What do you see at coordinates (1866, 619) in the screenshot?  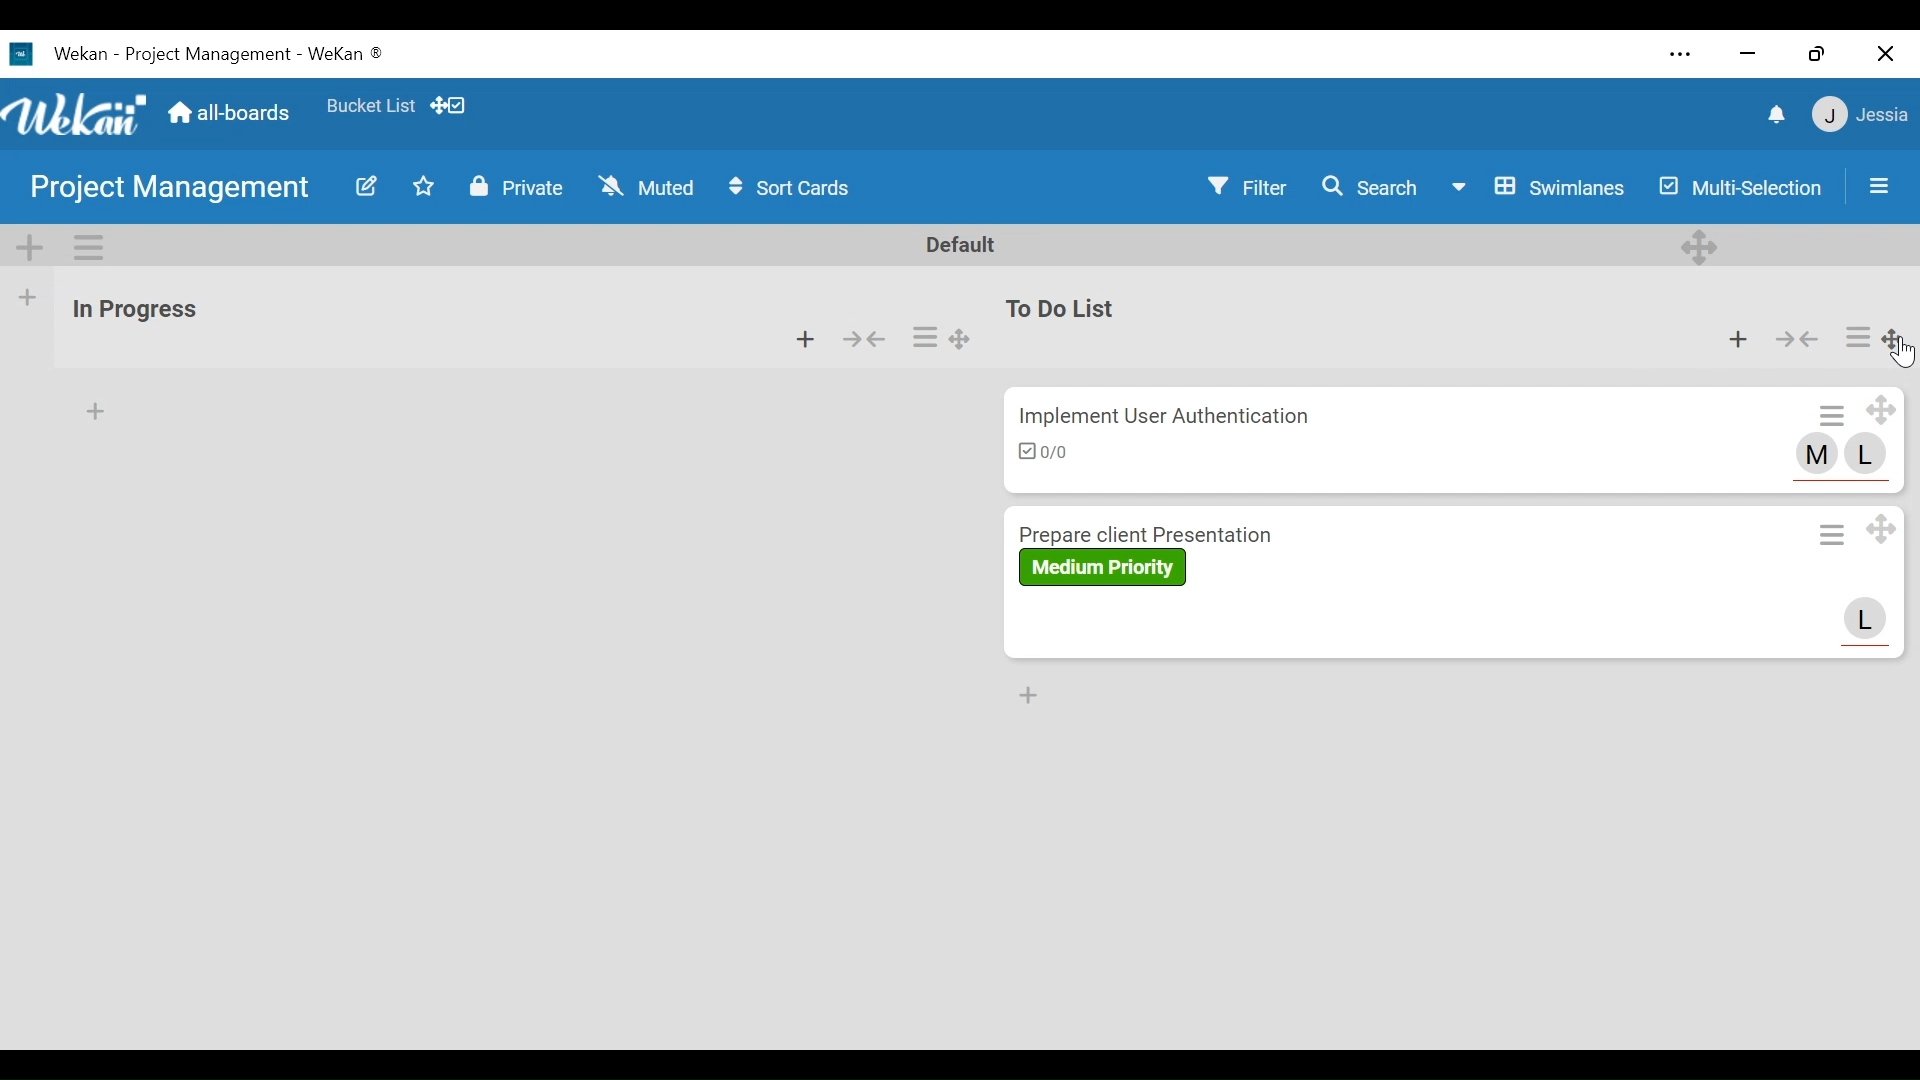 I see `L` at bounding box center [1866, 619].